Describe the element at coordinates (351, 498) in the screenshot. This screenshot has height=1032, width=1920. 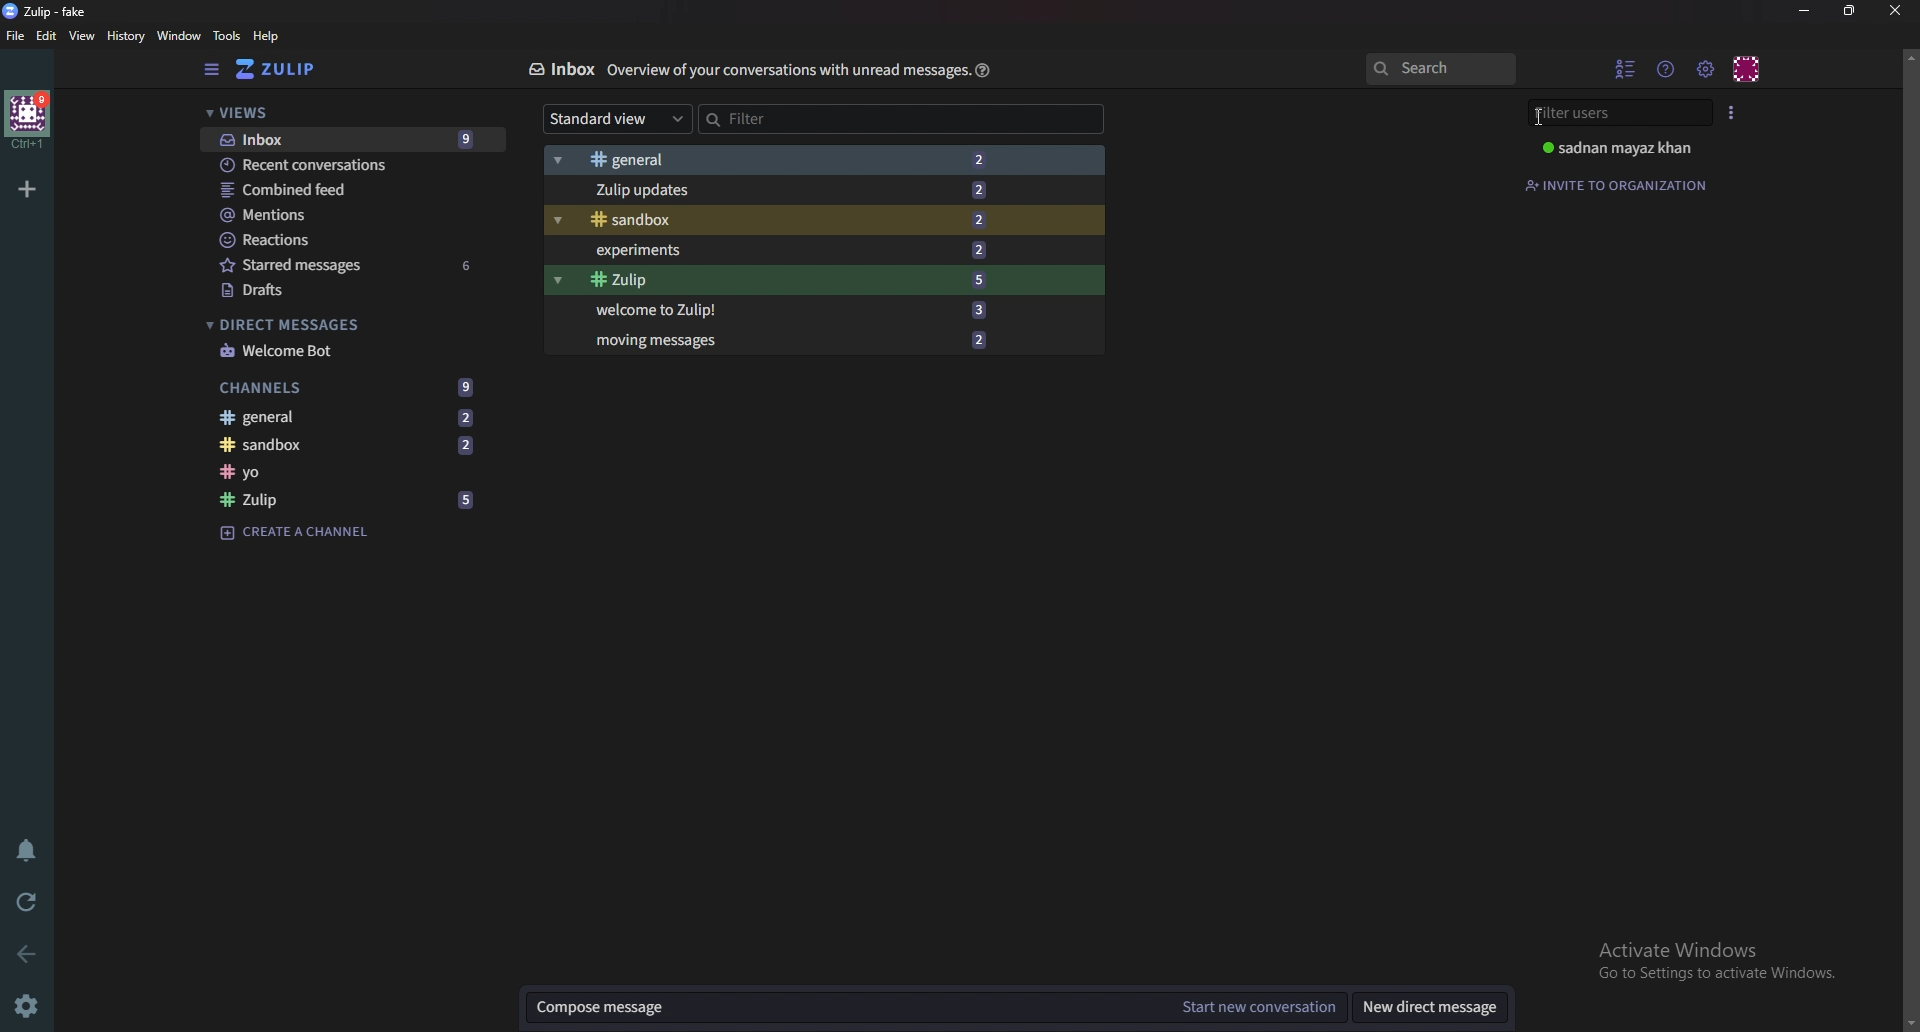
I see `Zulip` at that location.